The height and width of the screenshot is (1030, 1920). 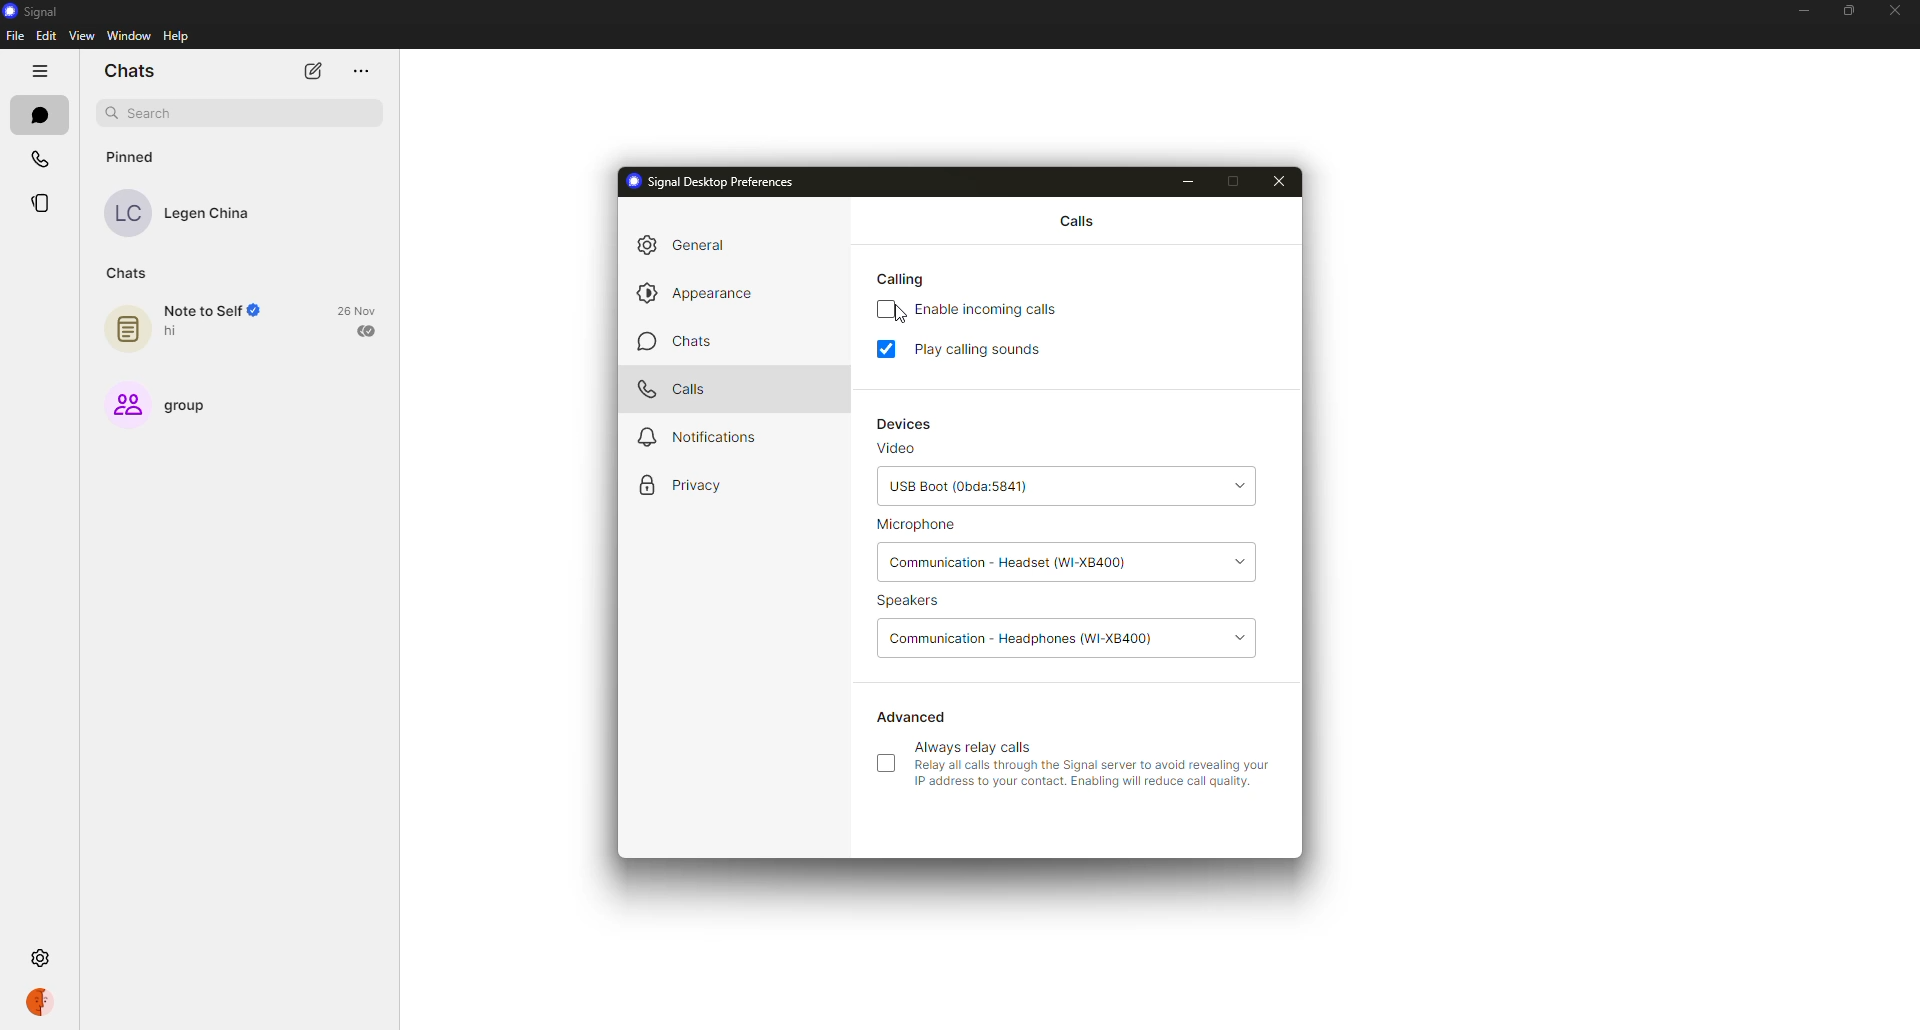 What do you see at coordinates (45, 203) in the screenshot?
I see `stories` at bounding box center [45, 203].